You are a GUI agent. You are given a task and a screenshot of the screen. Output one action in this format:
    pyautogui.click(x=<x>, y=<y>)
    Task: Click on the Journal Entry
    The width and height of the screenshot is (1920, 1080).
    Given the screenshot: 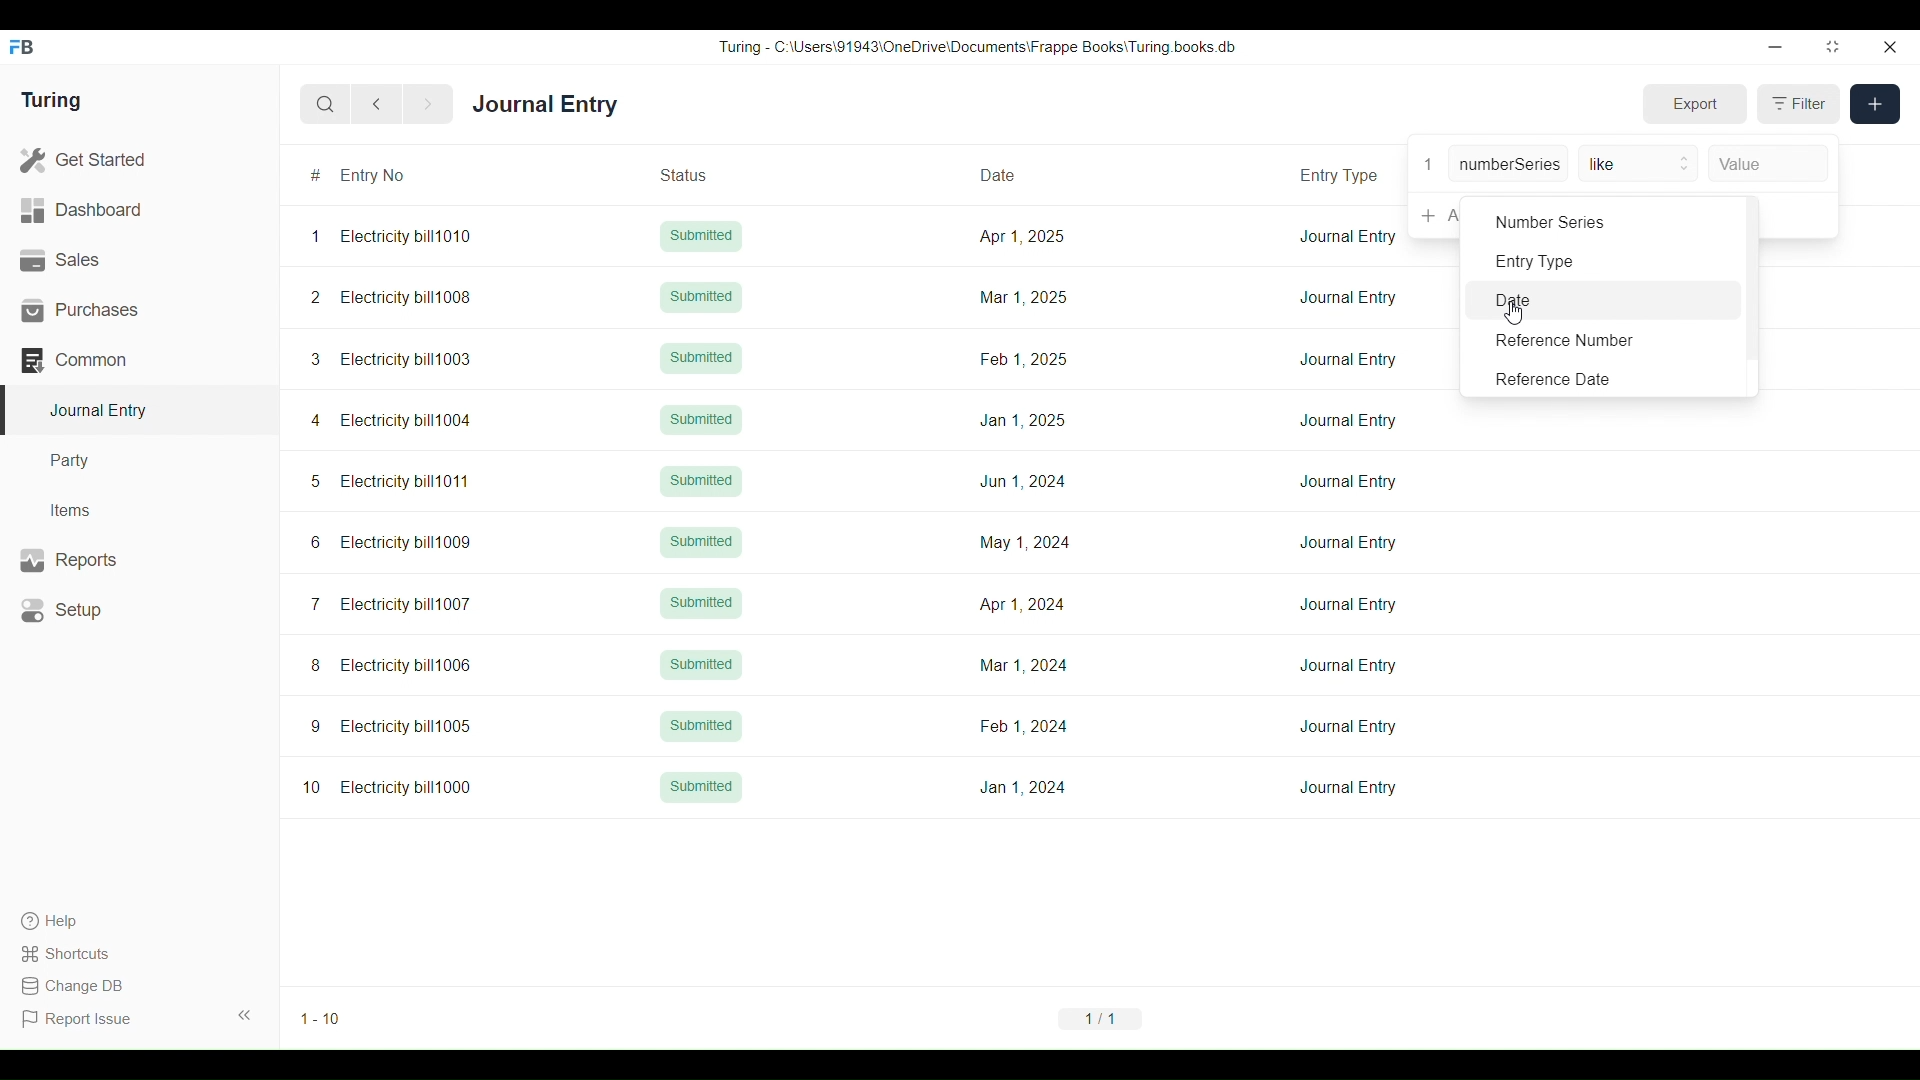 What is the action you would take?
    pyautogui.click(x=1348, y=727)
    